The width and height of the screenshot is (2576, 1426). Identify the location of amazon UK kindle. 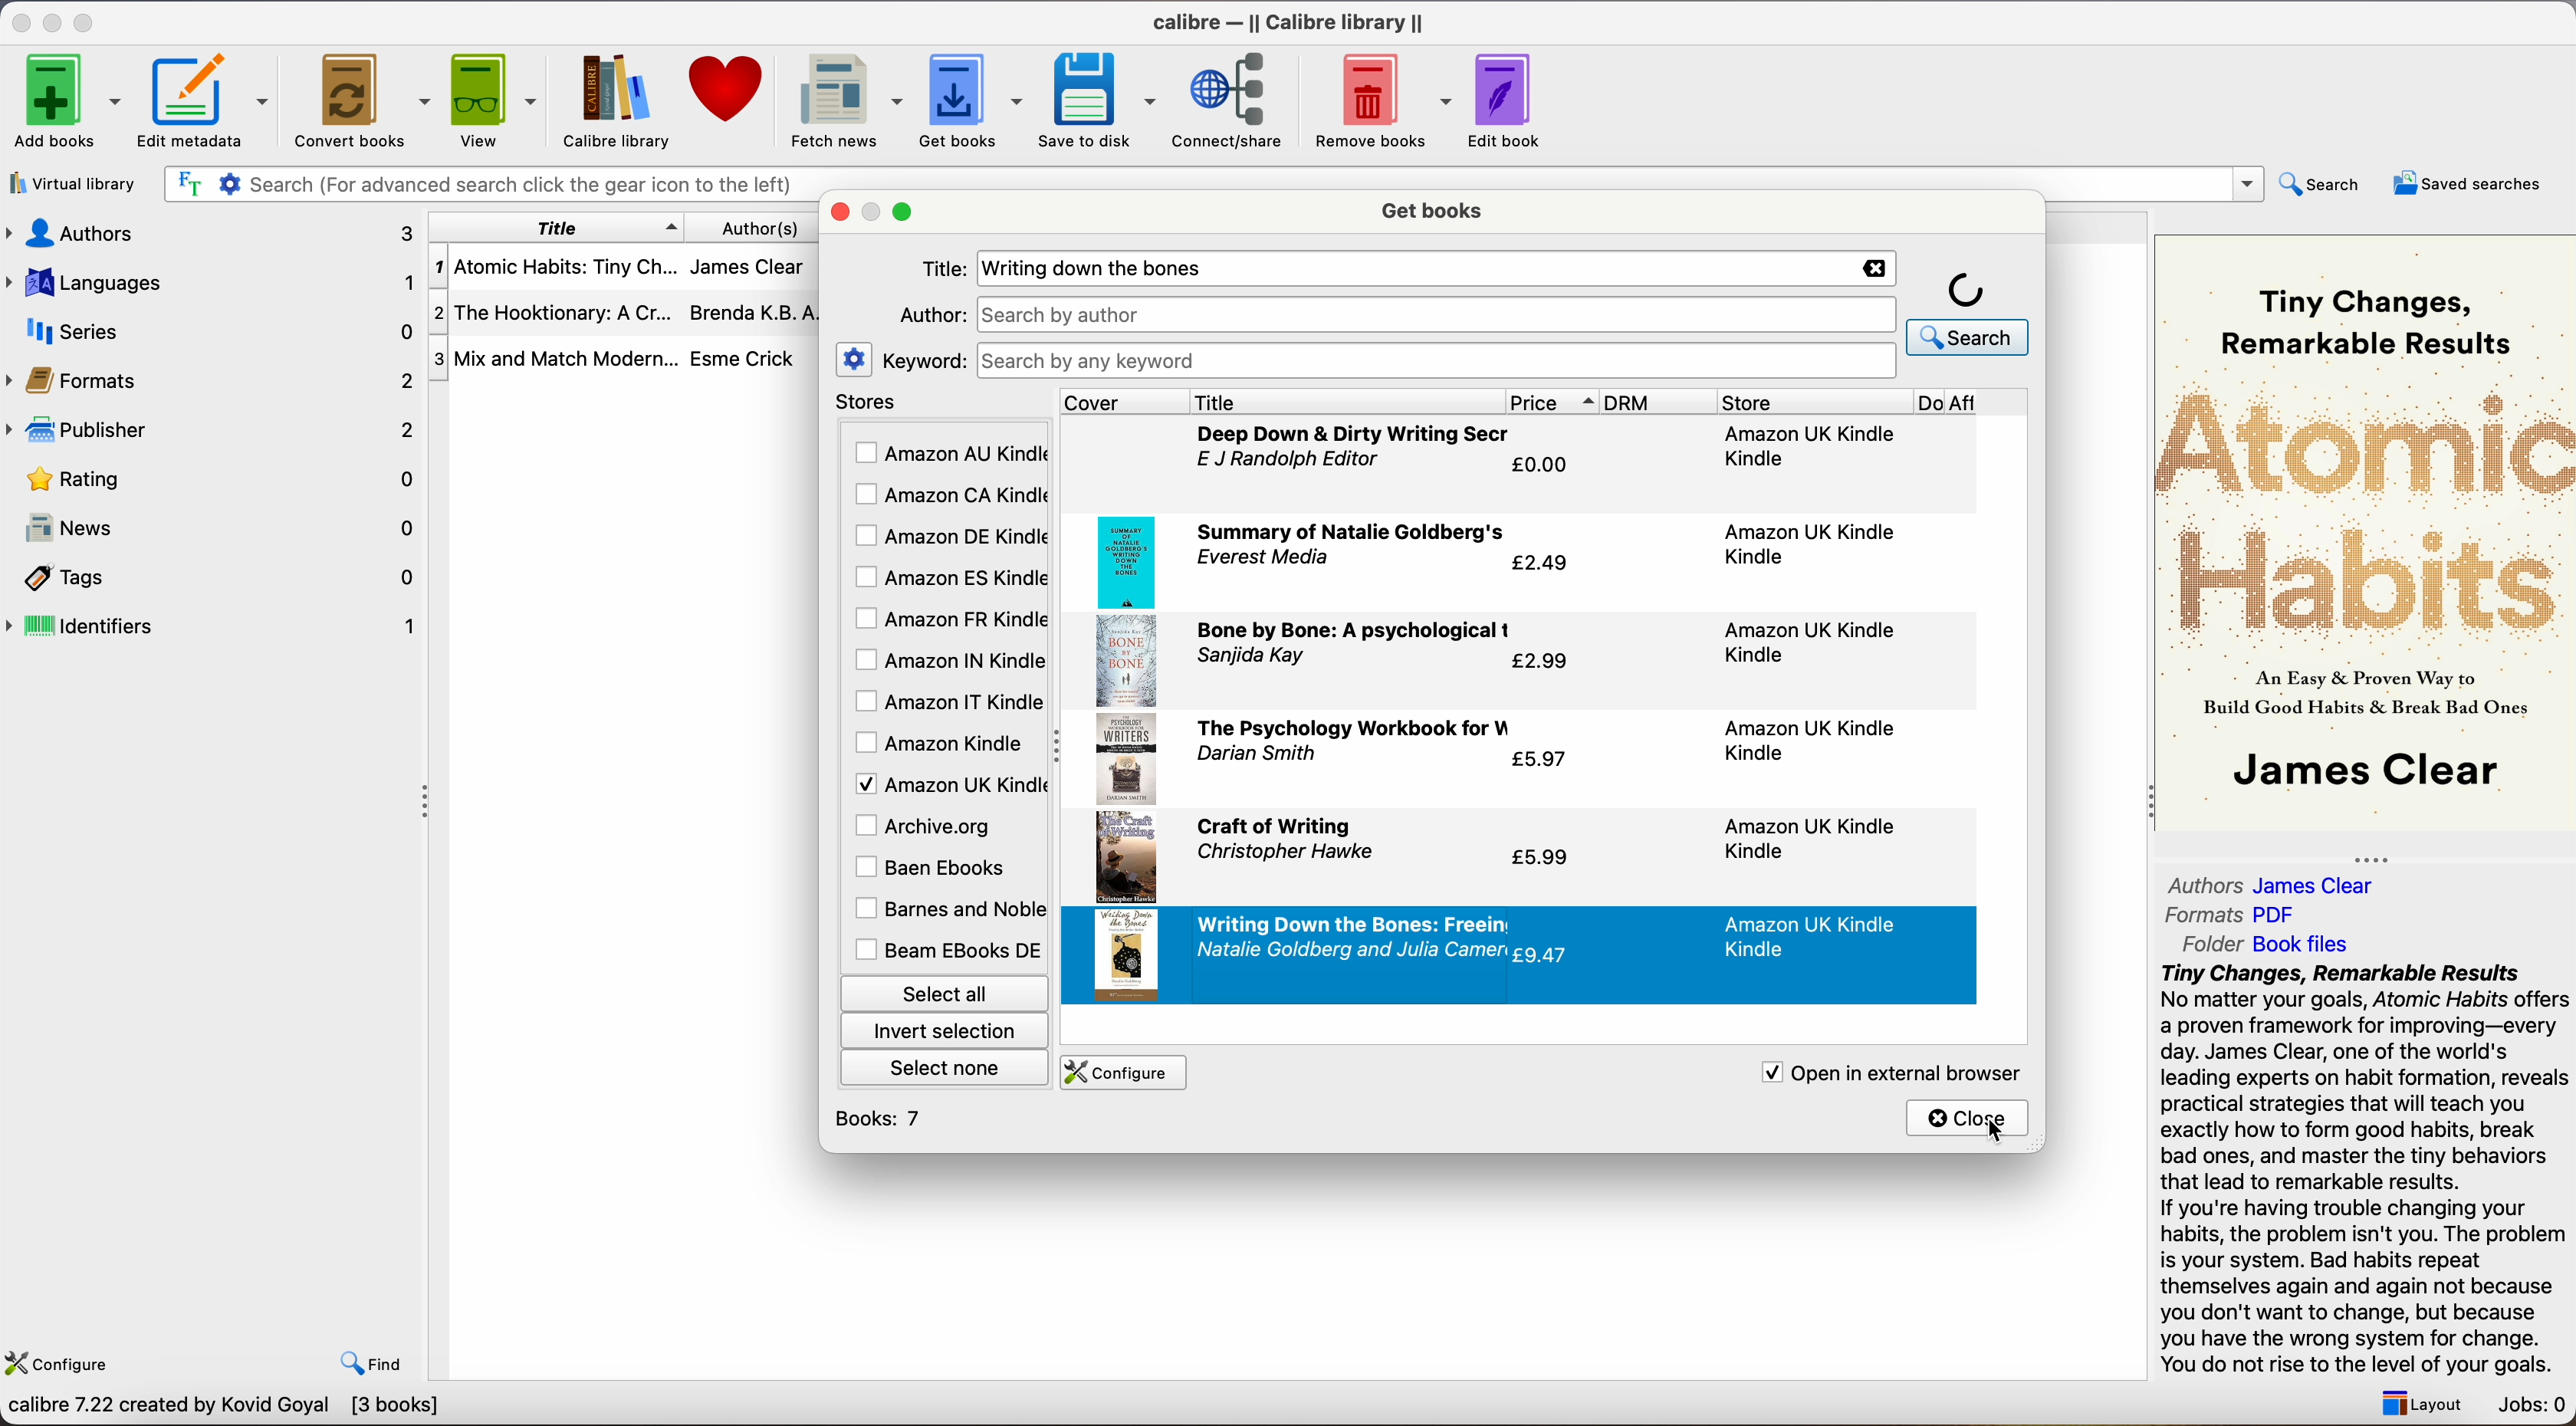
(1807, 543).